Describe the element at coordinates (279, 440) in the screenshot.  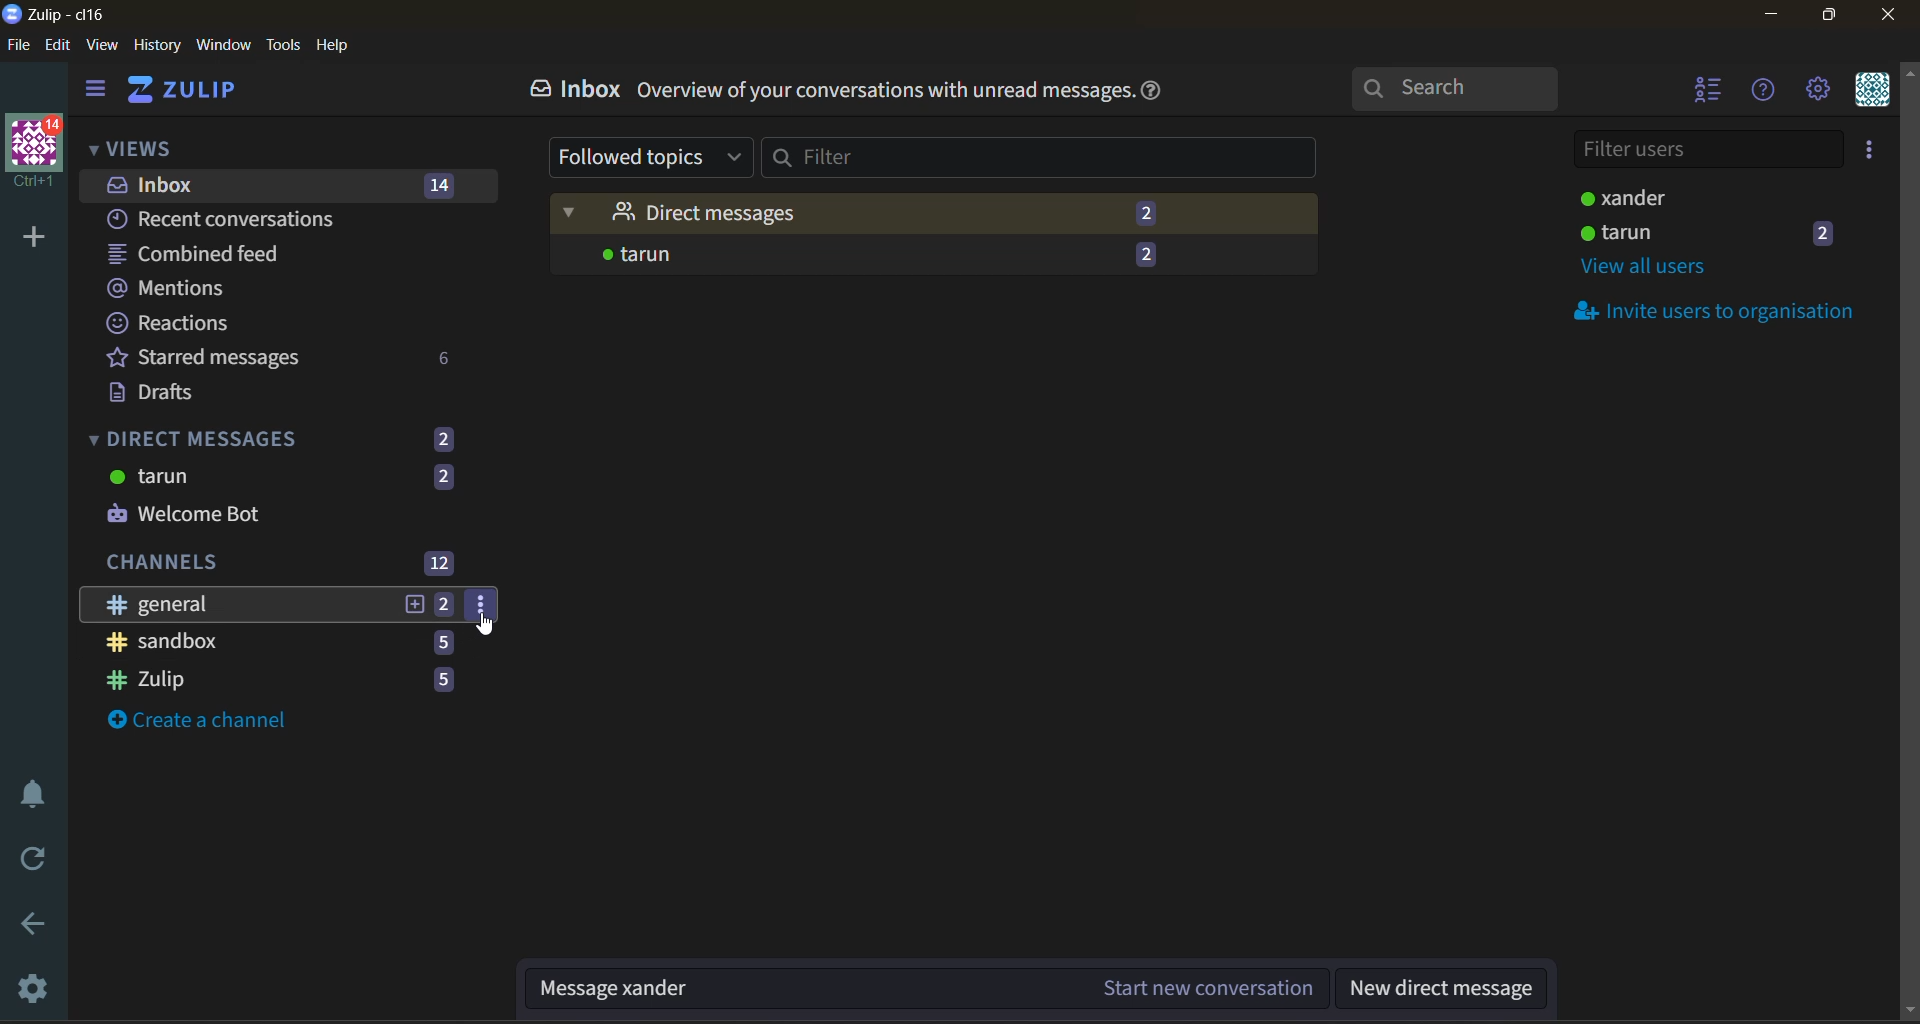
I see `direct messages (2)` at that location.